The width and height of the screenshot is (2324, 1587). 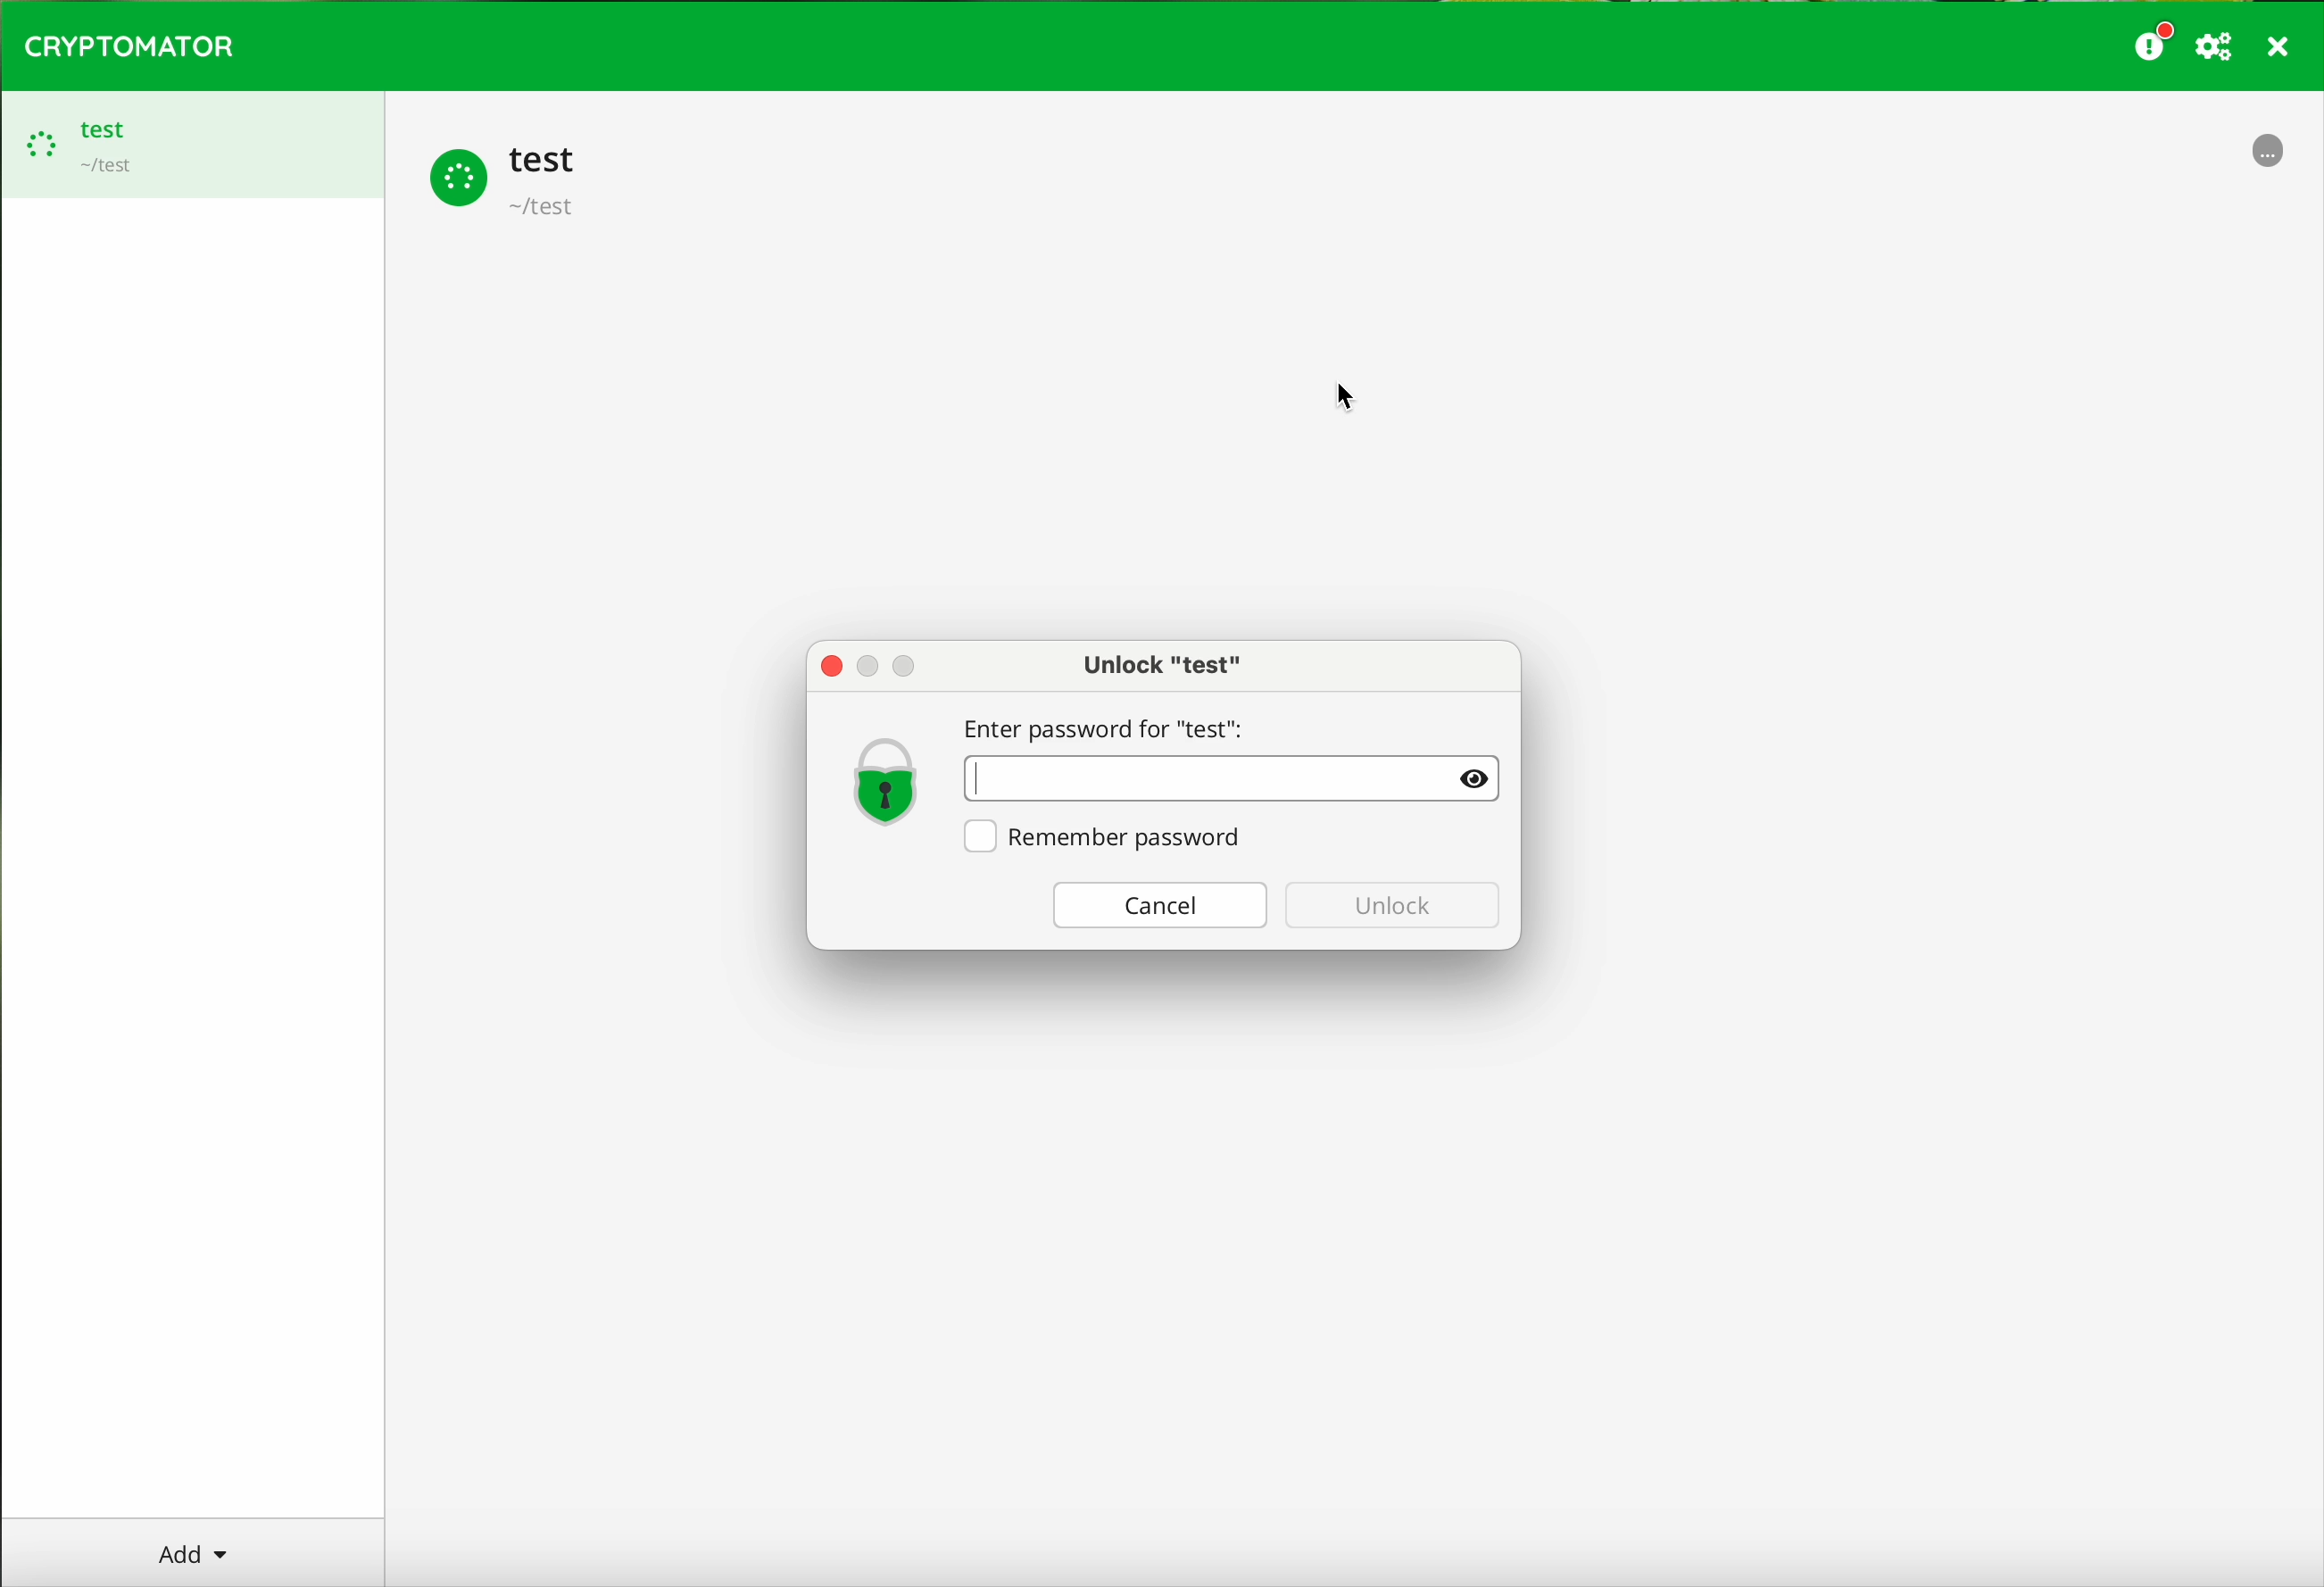 I want to click on Remember password, so click(x=1110, y=837).